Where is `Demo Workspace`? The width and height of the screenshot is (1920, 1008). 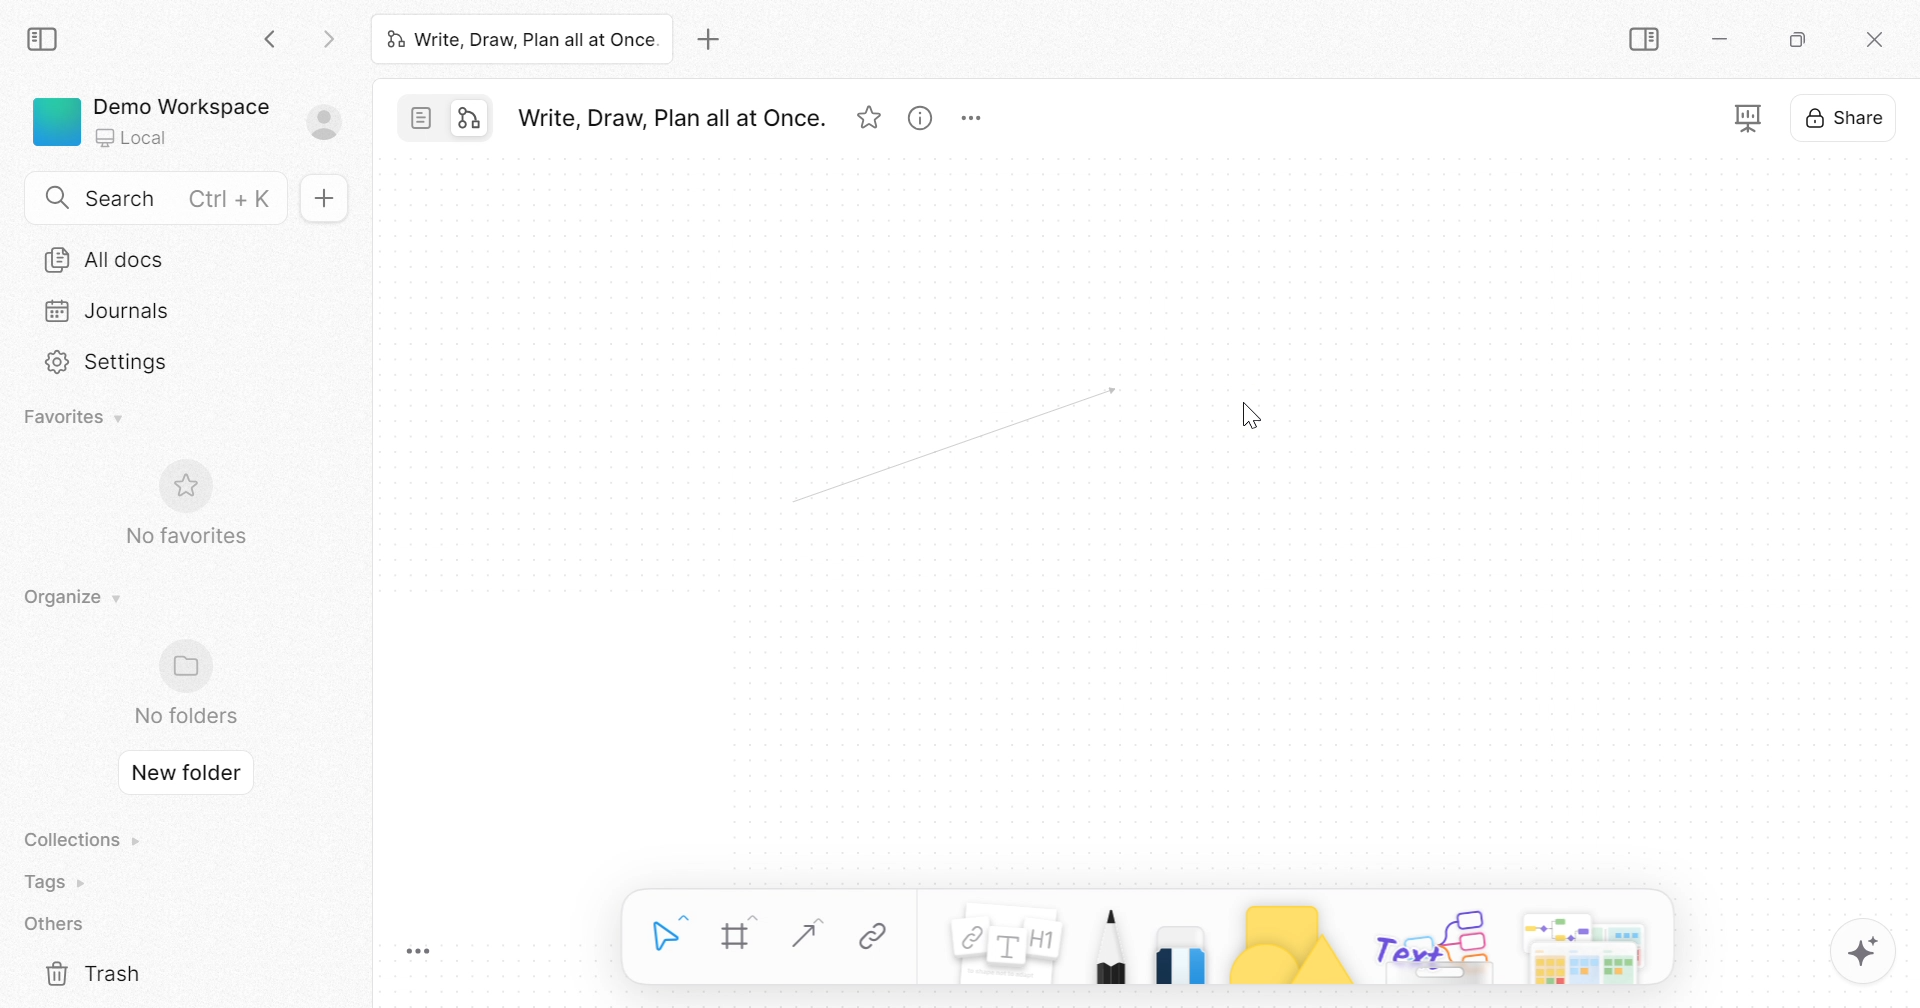
Demo Workspace is located at coordinates (180, 104).